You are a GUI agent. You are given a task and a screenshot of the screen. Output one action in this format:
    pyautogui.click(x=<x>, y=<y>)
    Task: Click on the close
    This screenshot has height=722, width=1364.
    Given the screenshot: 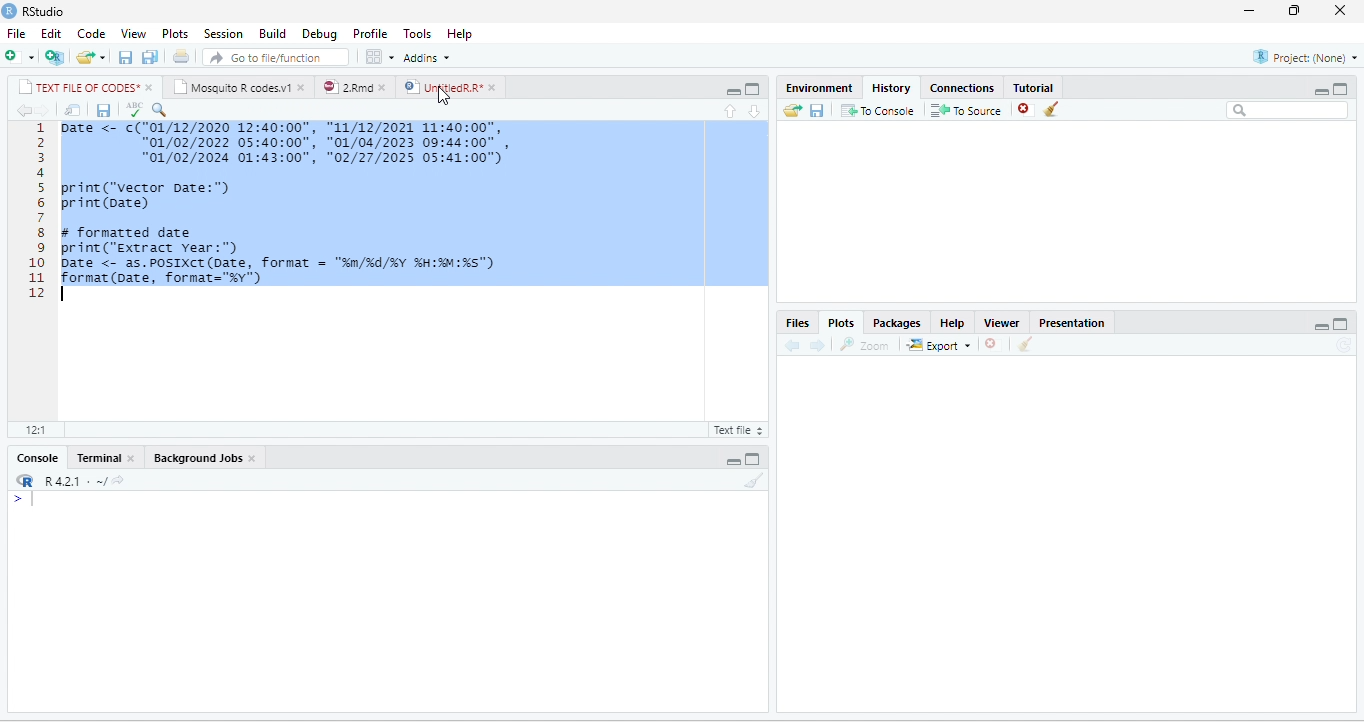 What is the action you would take?
    pyautogui.click(x=151, y=87)
    